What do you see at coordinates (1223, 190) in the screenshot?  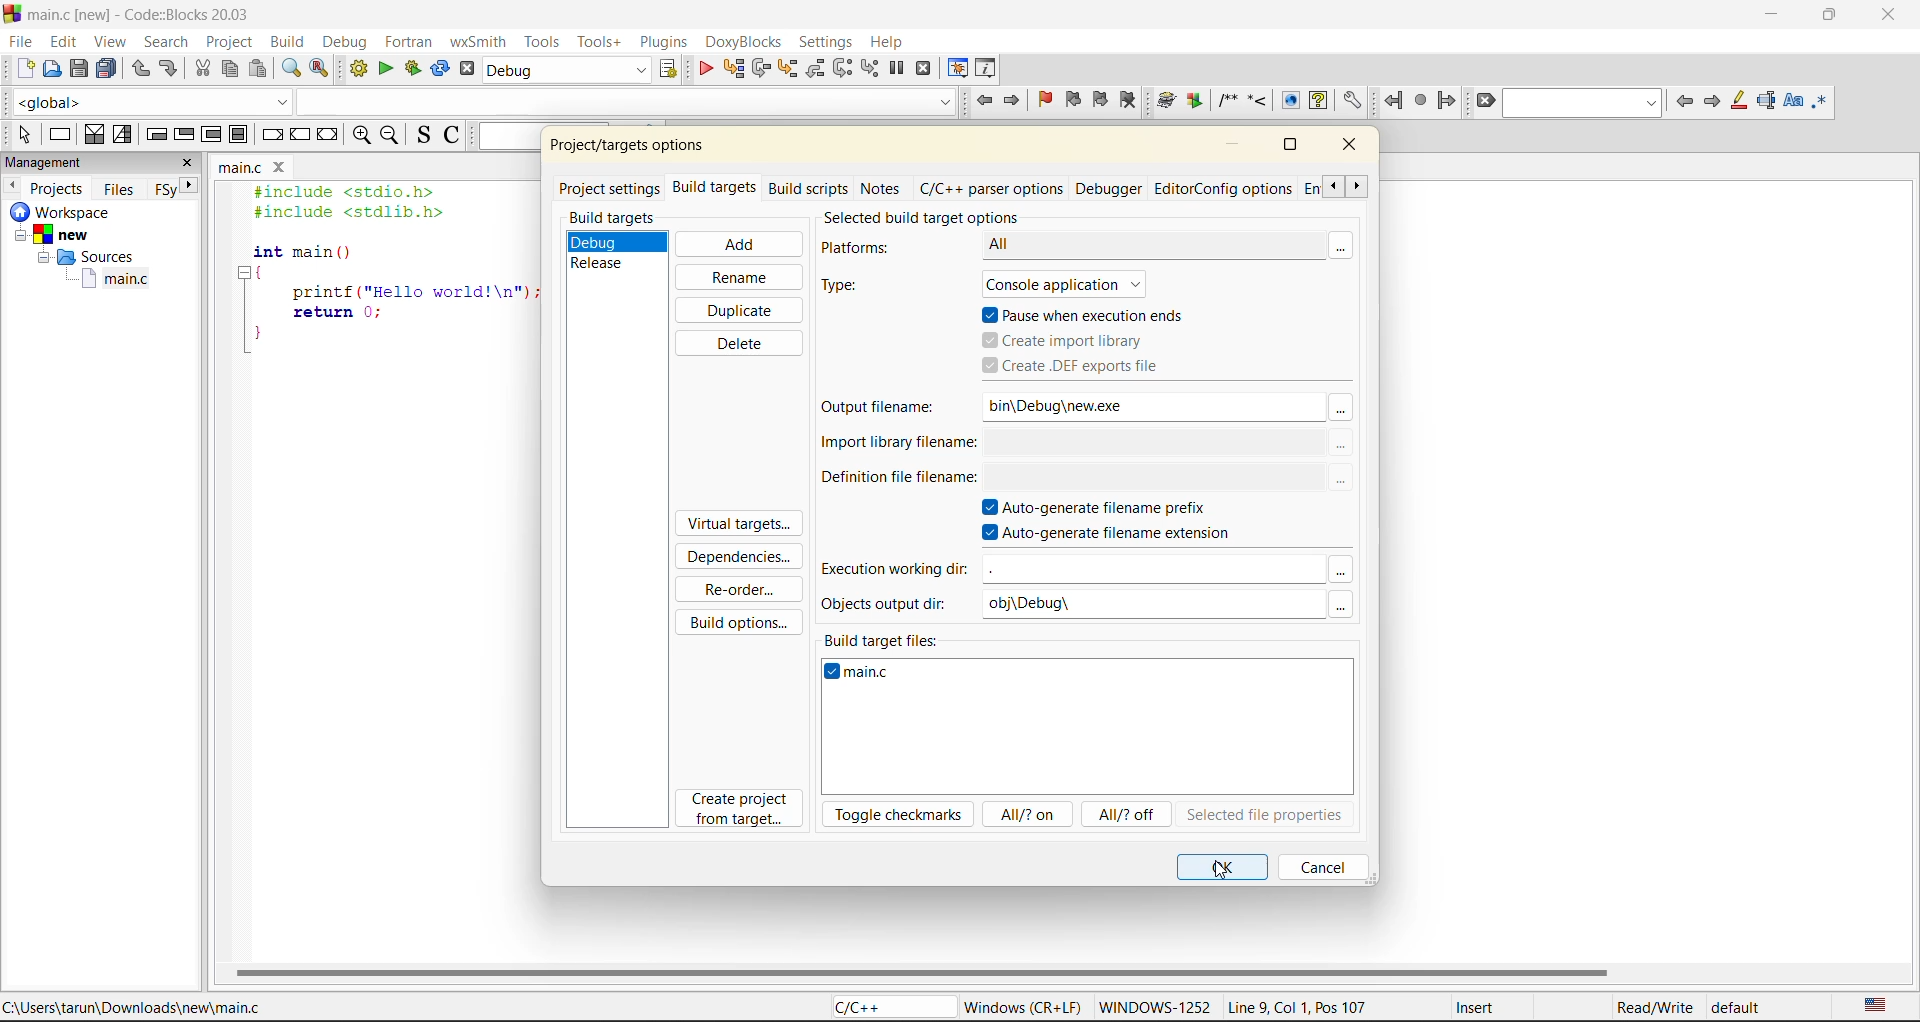 I see `editor/config options` at bounding box center [1223, 190].